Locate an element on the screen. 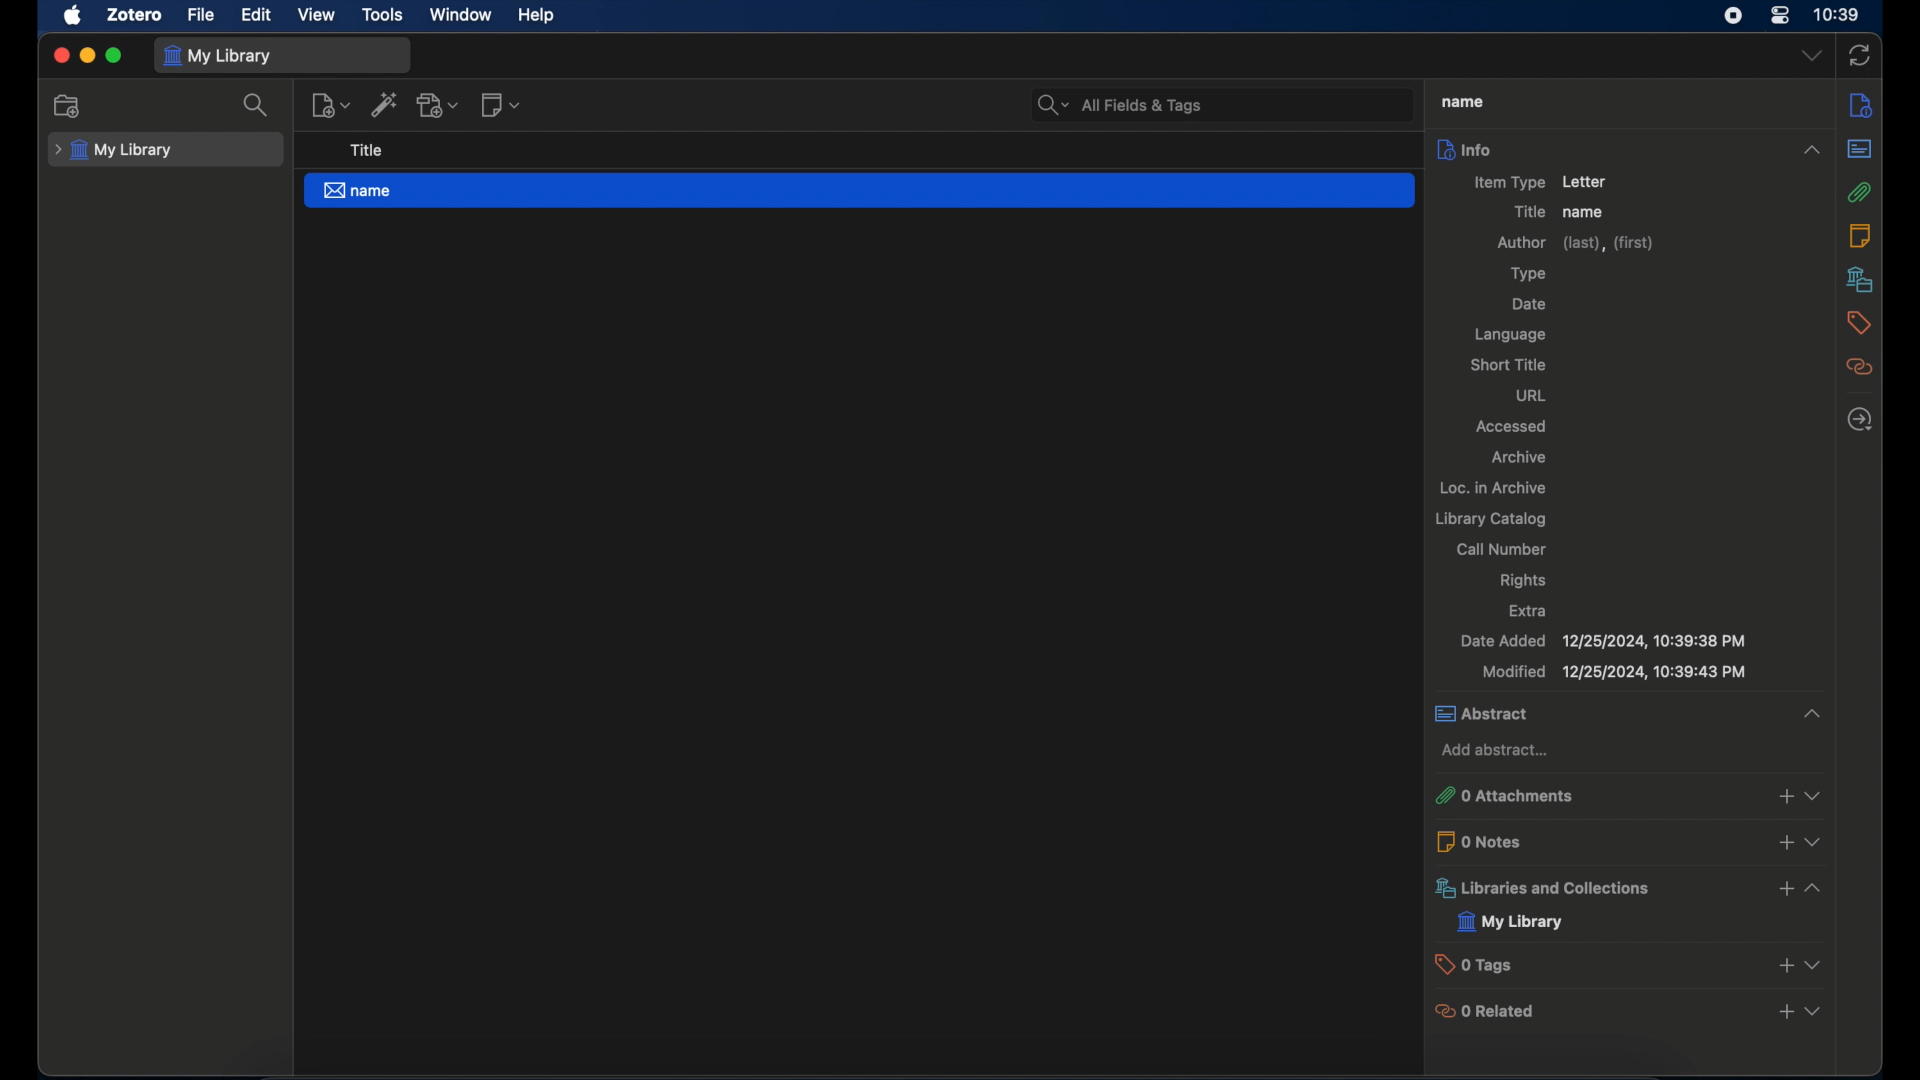  libraries is located at coordinates (1547, 890).